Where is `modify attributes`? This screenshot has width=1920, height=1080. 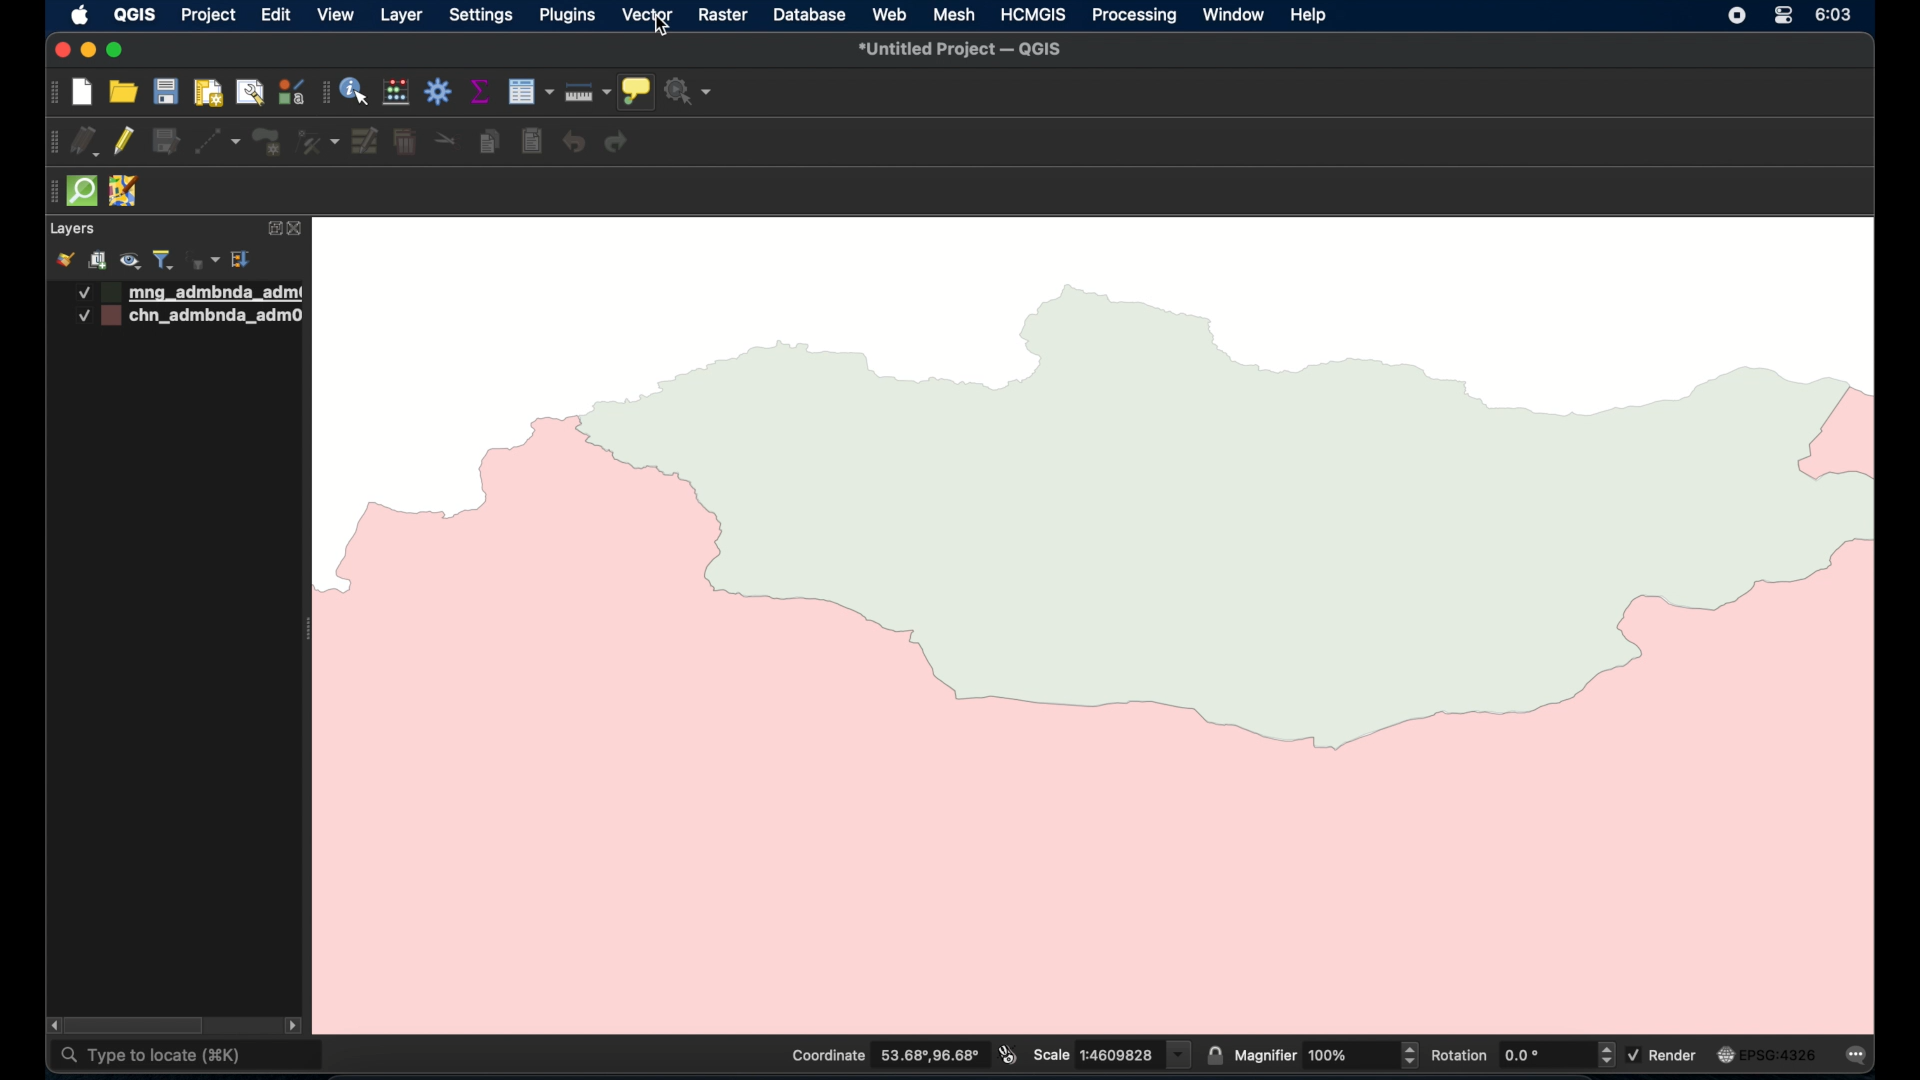
modify attributes is located at coordinates (366, 142).